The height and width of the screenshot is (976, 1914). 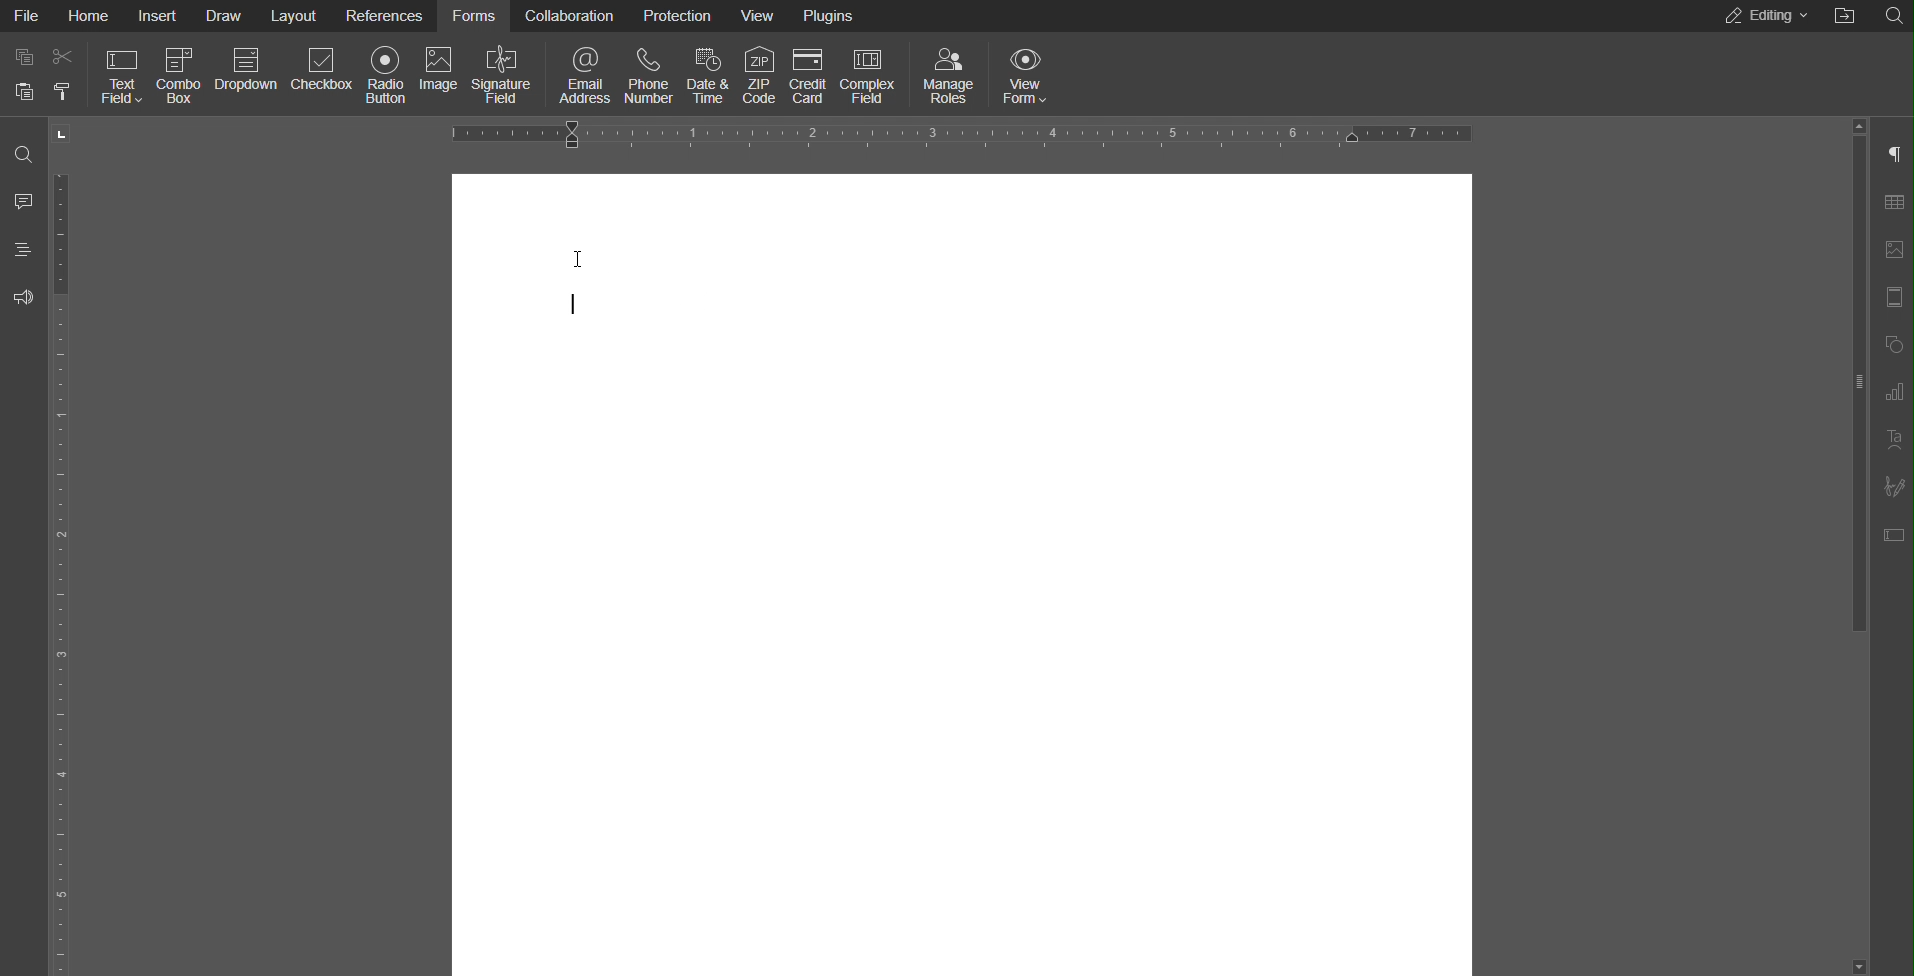 What do you see at coordinates (383, 76) in the screenshot?
I see `Radio Button` at bounding box center [383, 76].